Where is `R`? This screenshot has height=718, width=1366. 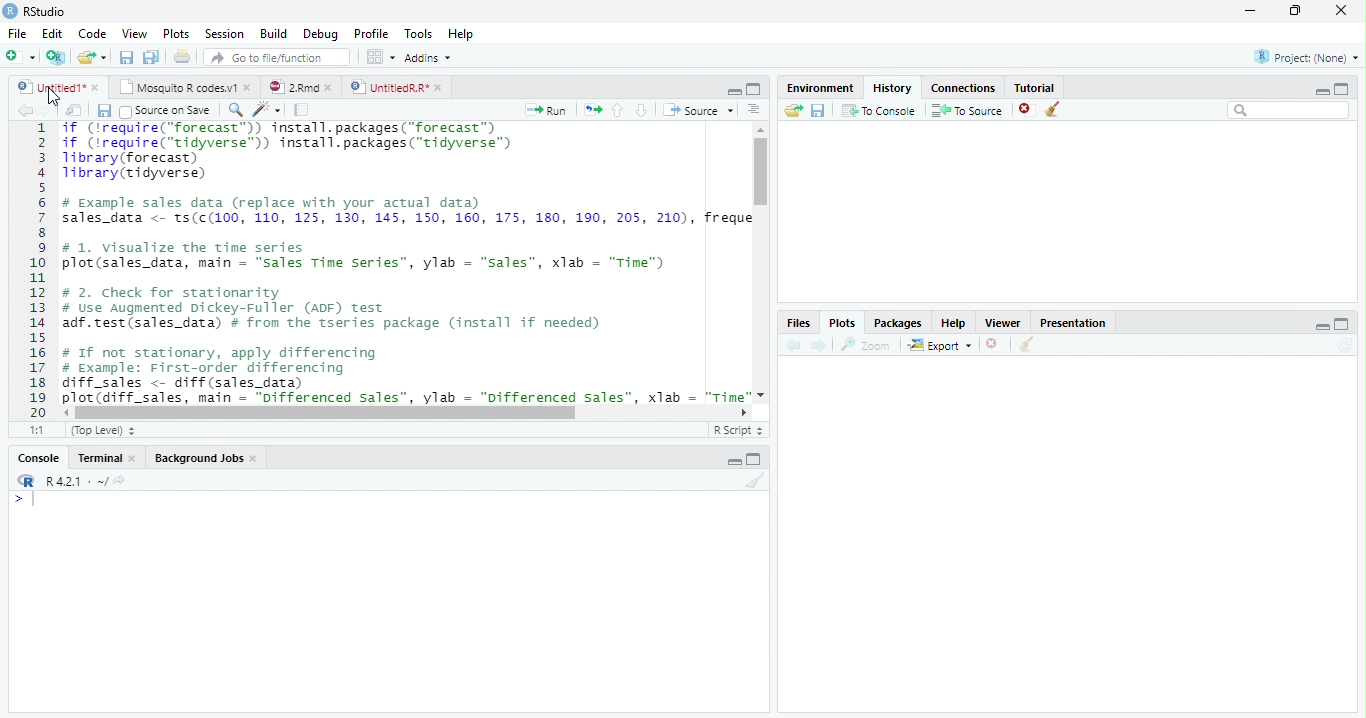 R is located at coordinates (26, 481).